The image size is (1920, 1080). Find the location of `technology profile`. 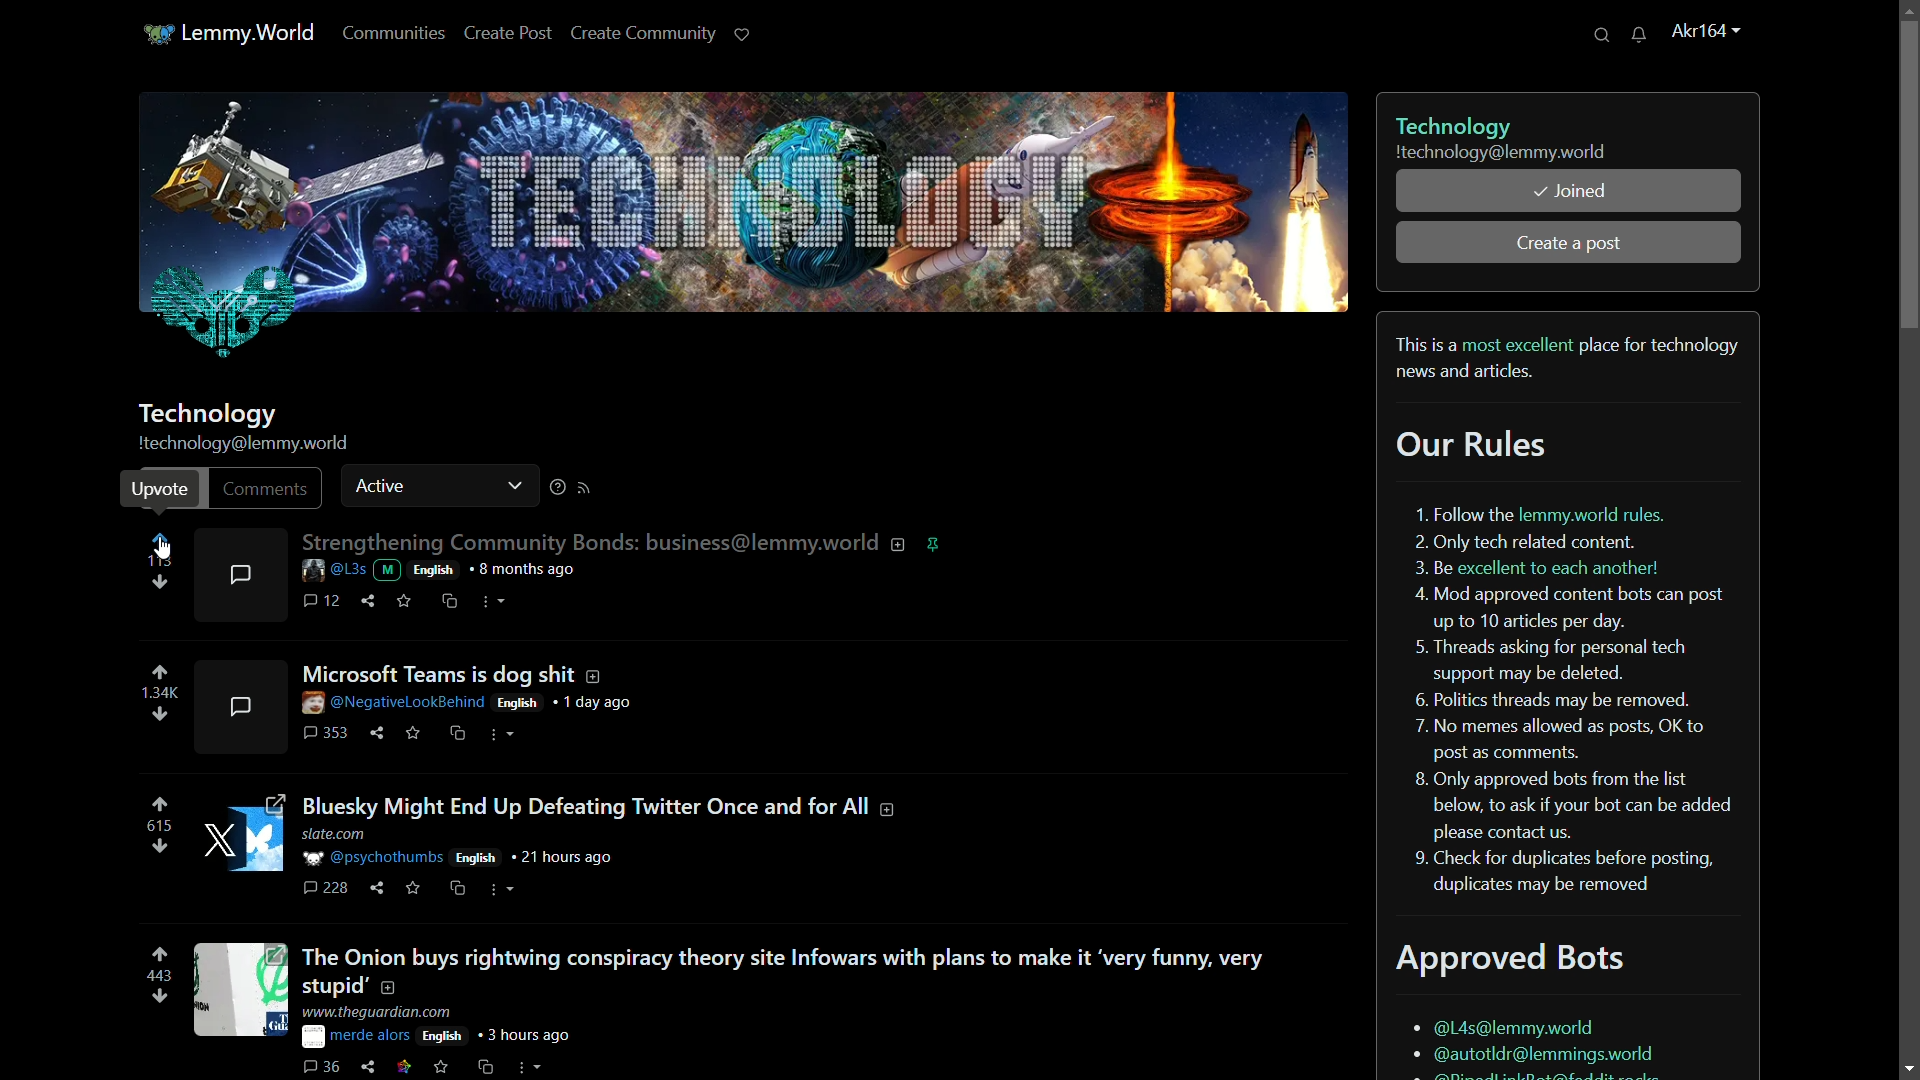

technology profile is located at coordinates (739, 227).